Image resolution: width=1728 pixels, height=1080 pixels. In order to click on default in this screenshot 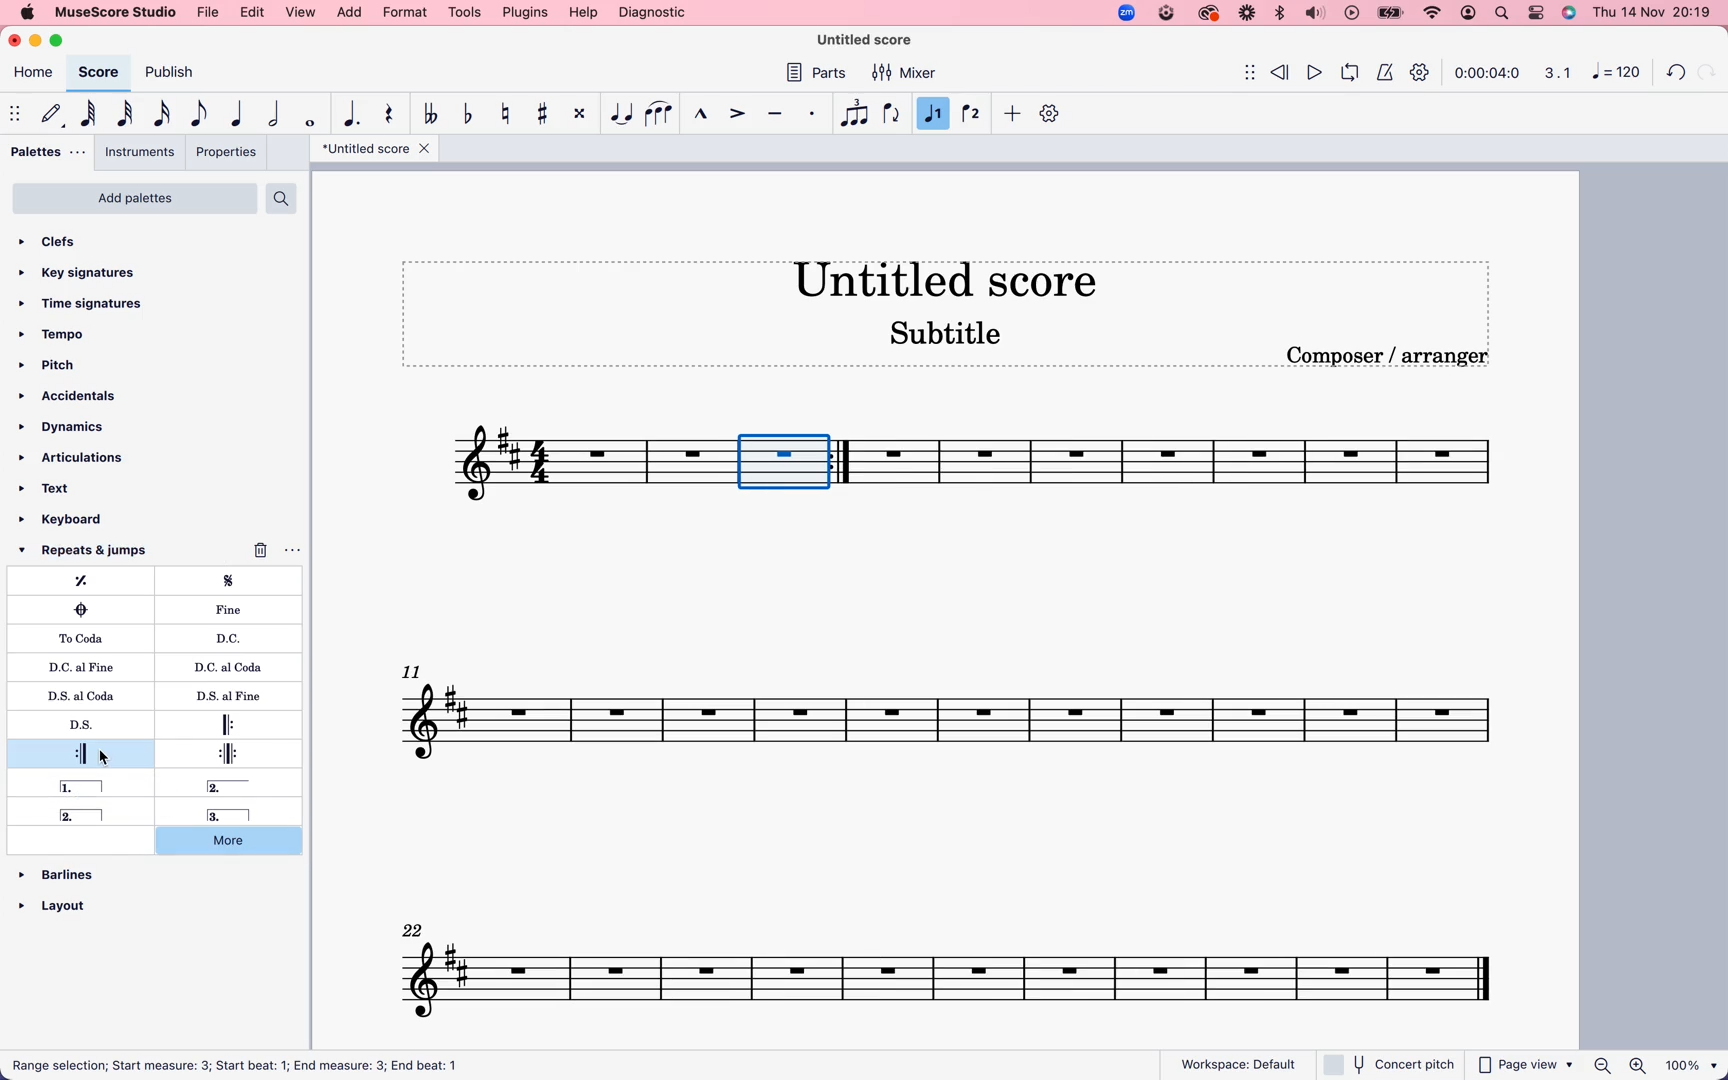, I will do `click(50, 114)`.